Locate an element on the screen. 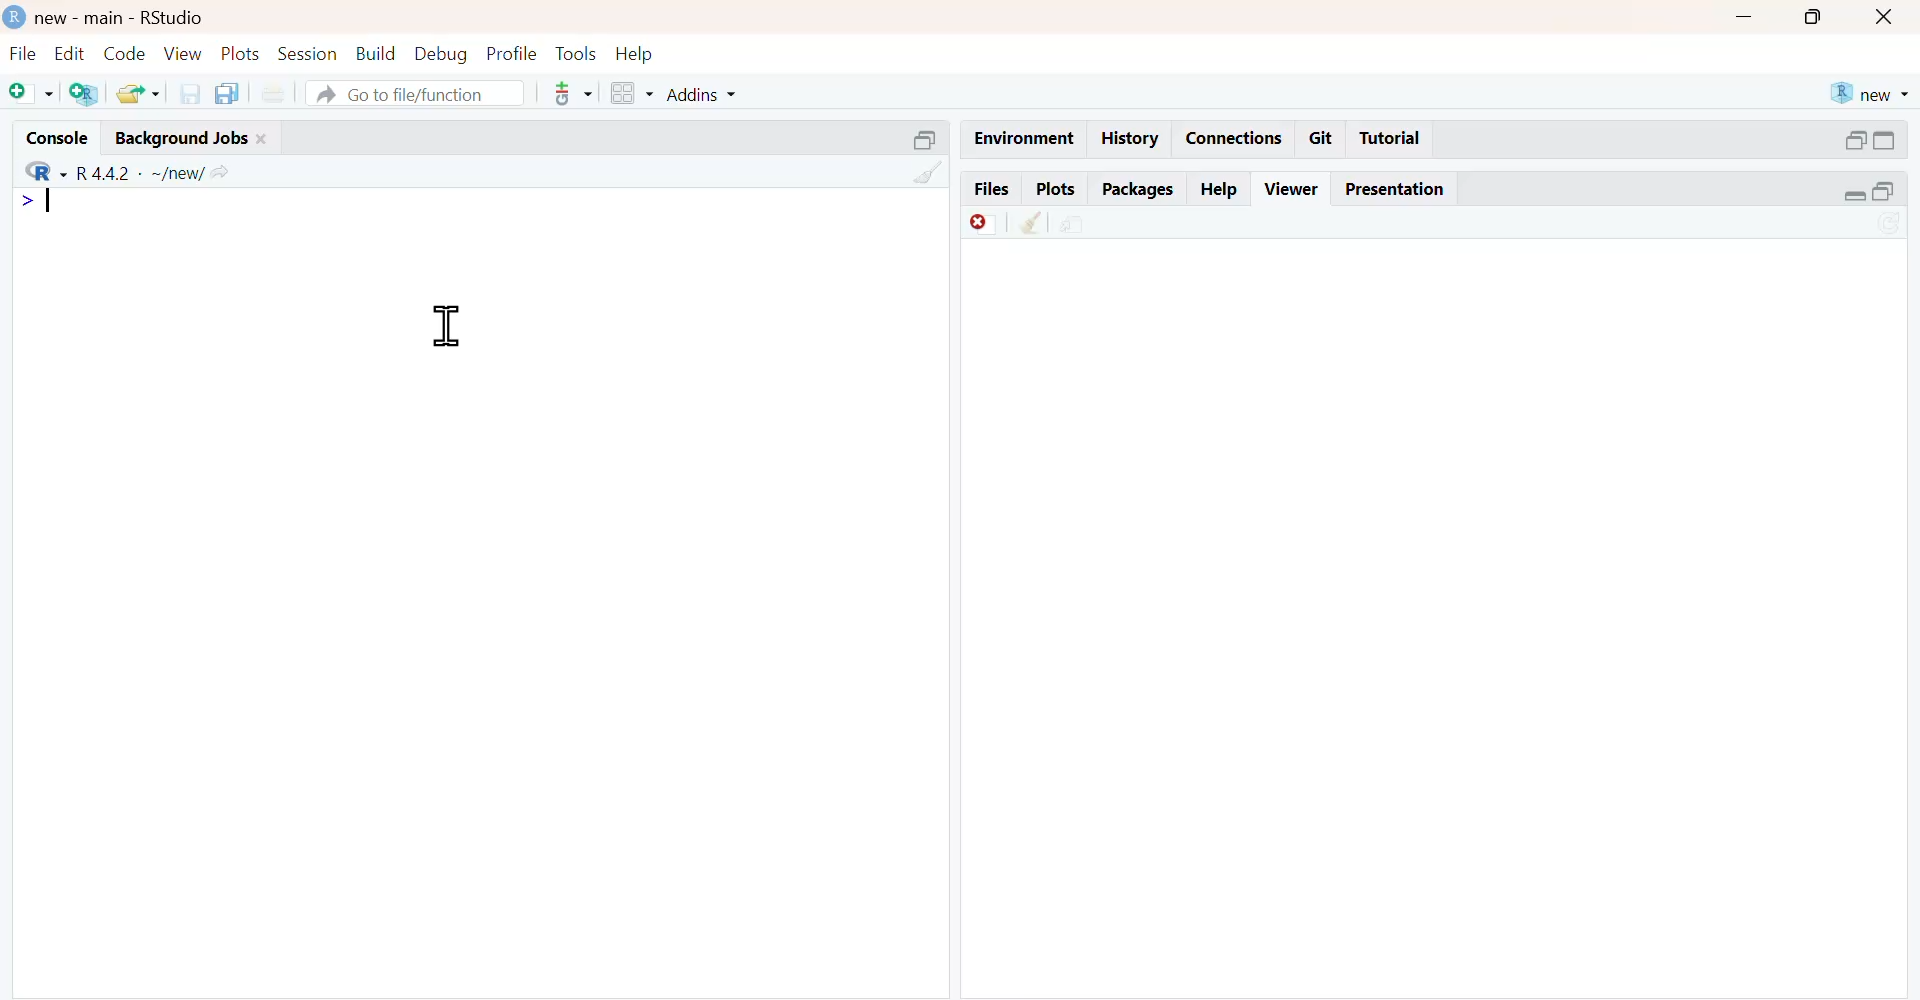  add R file is located at coordinates (87, 94).